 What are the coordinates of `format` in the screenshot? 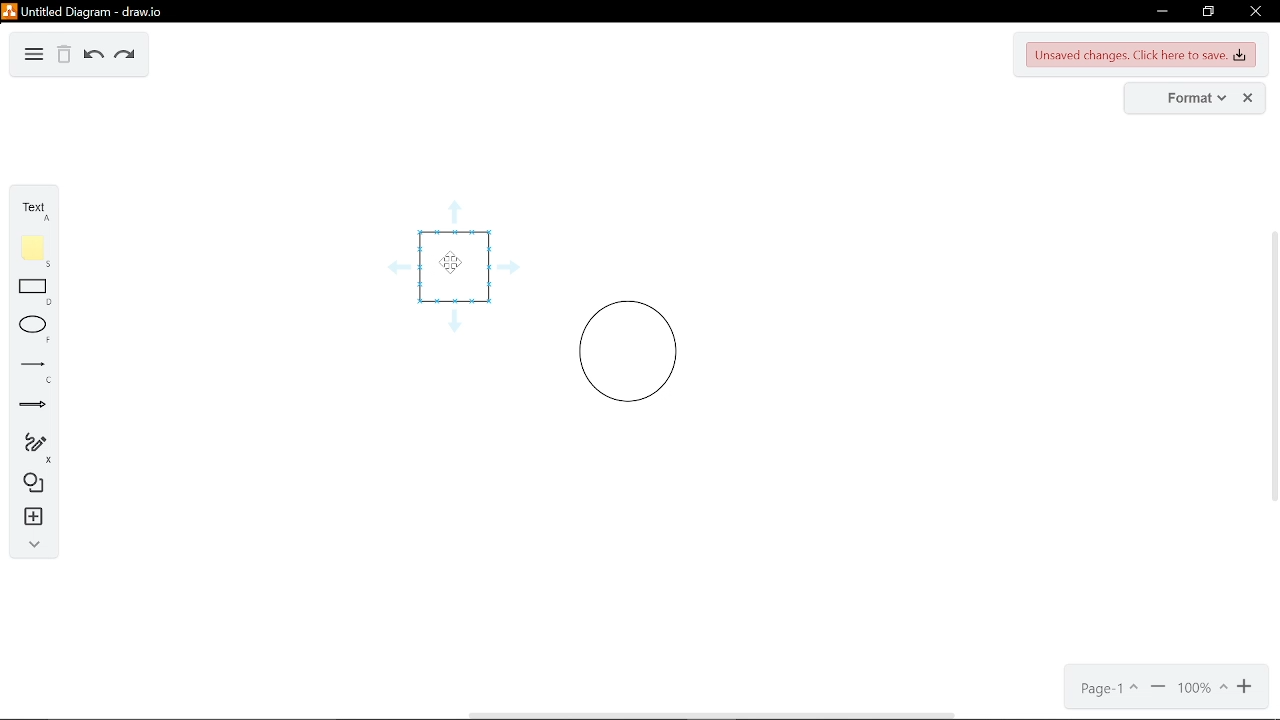 It's located at (1183, 98).